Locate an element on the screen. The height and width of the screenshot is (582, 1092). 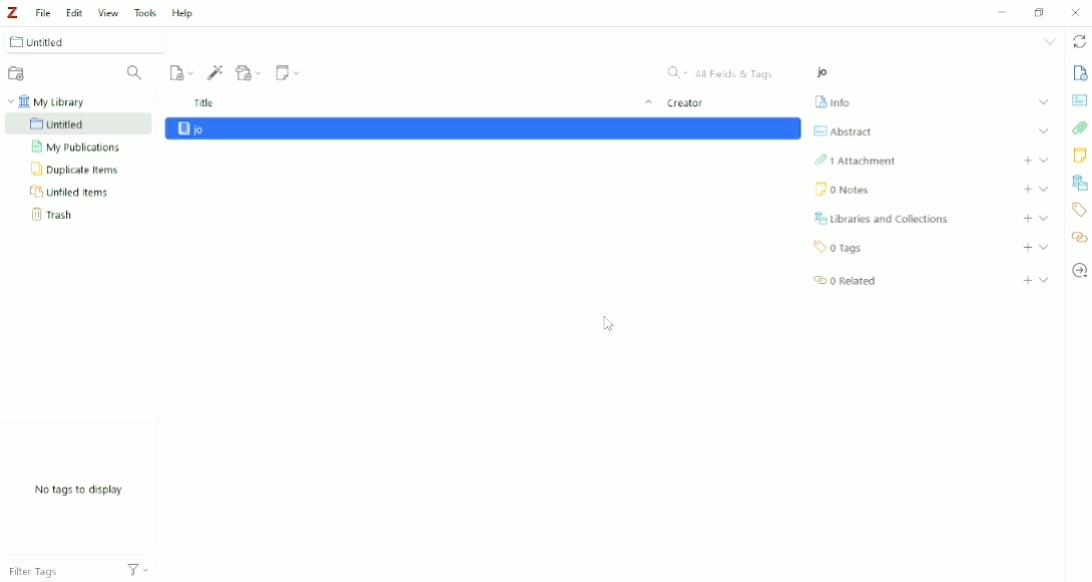
Attachment is located at coordinates (855, 162).